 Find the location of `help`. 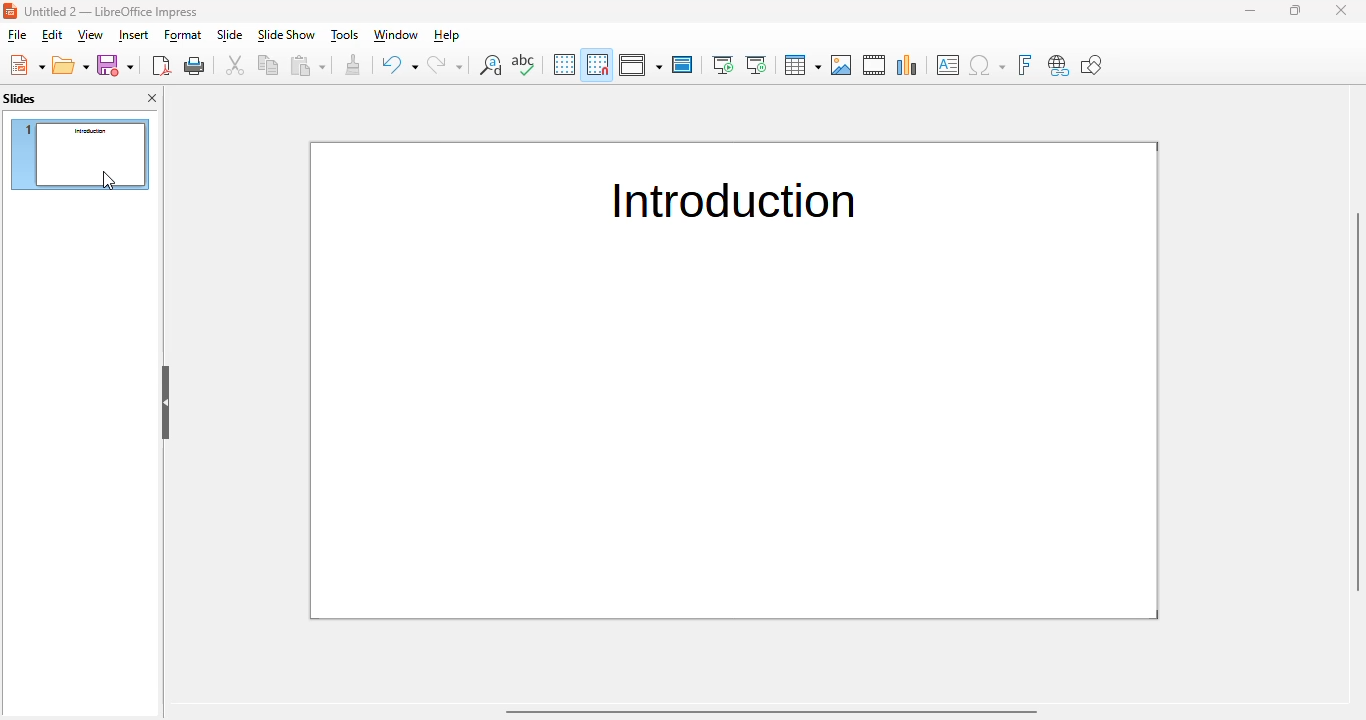

help is located at coordinates (448, 35).